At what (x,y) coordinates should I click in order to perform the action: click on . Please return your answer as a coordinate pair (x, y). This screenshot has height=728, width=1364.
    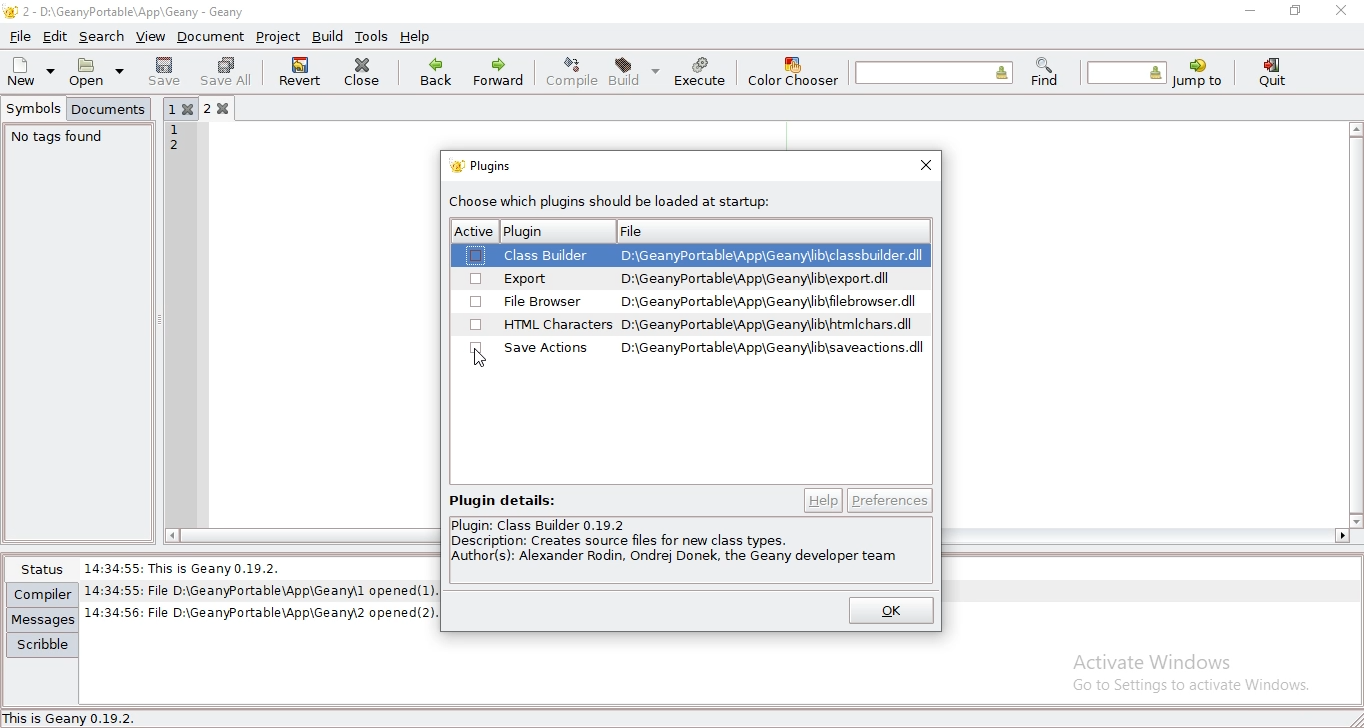
    Looking at the image, I should click on (177, 108).